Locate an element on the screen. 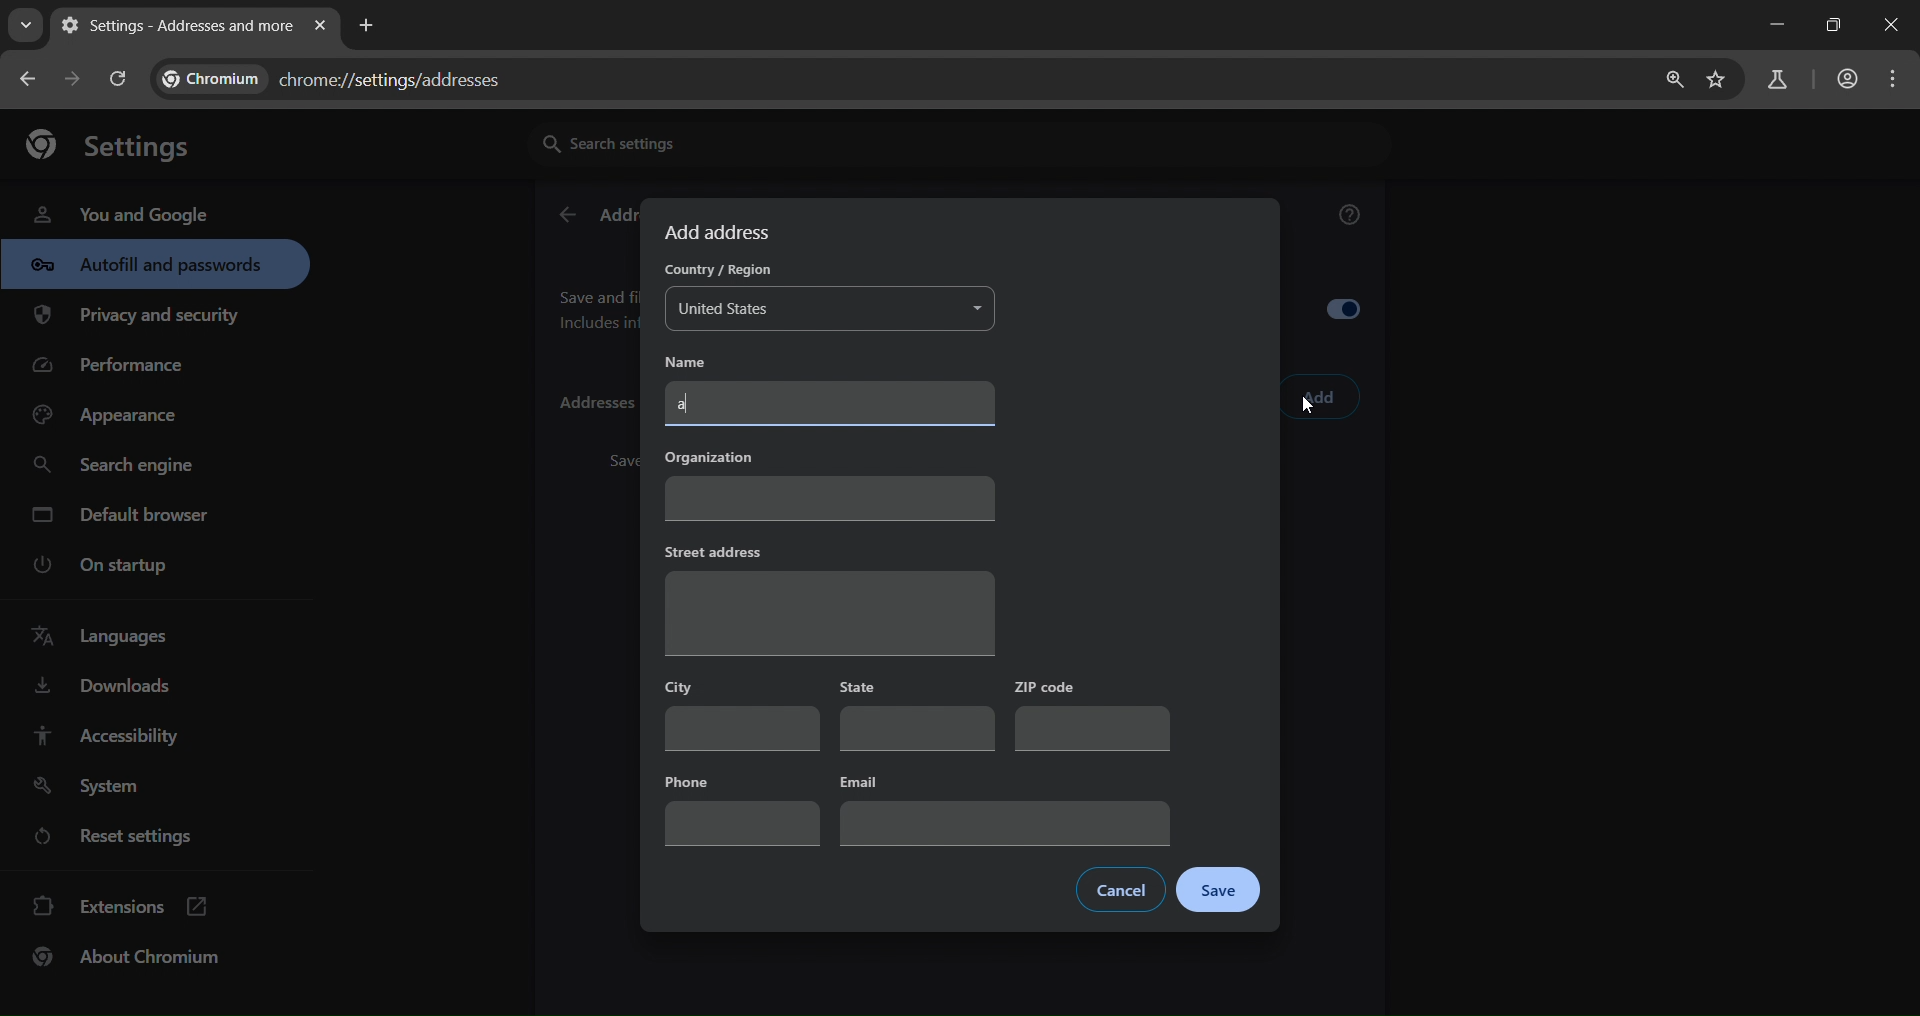 The height and width of the screenshot is (1016, 1920). add is located at coordinates (1320, 398).